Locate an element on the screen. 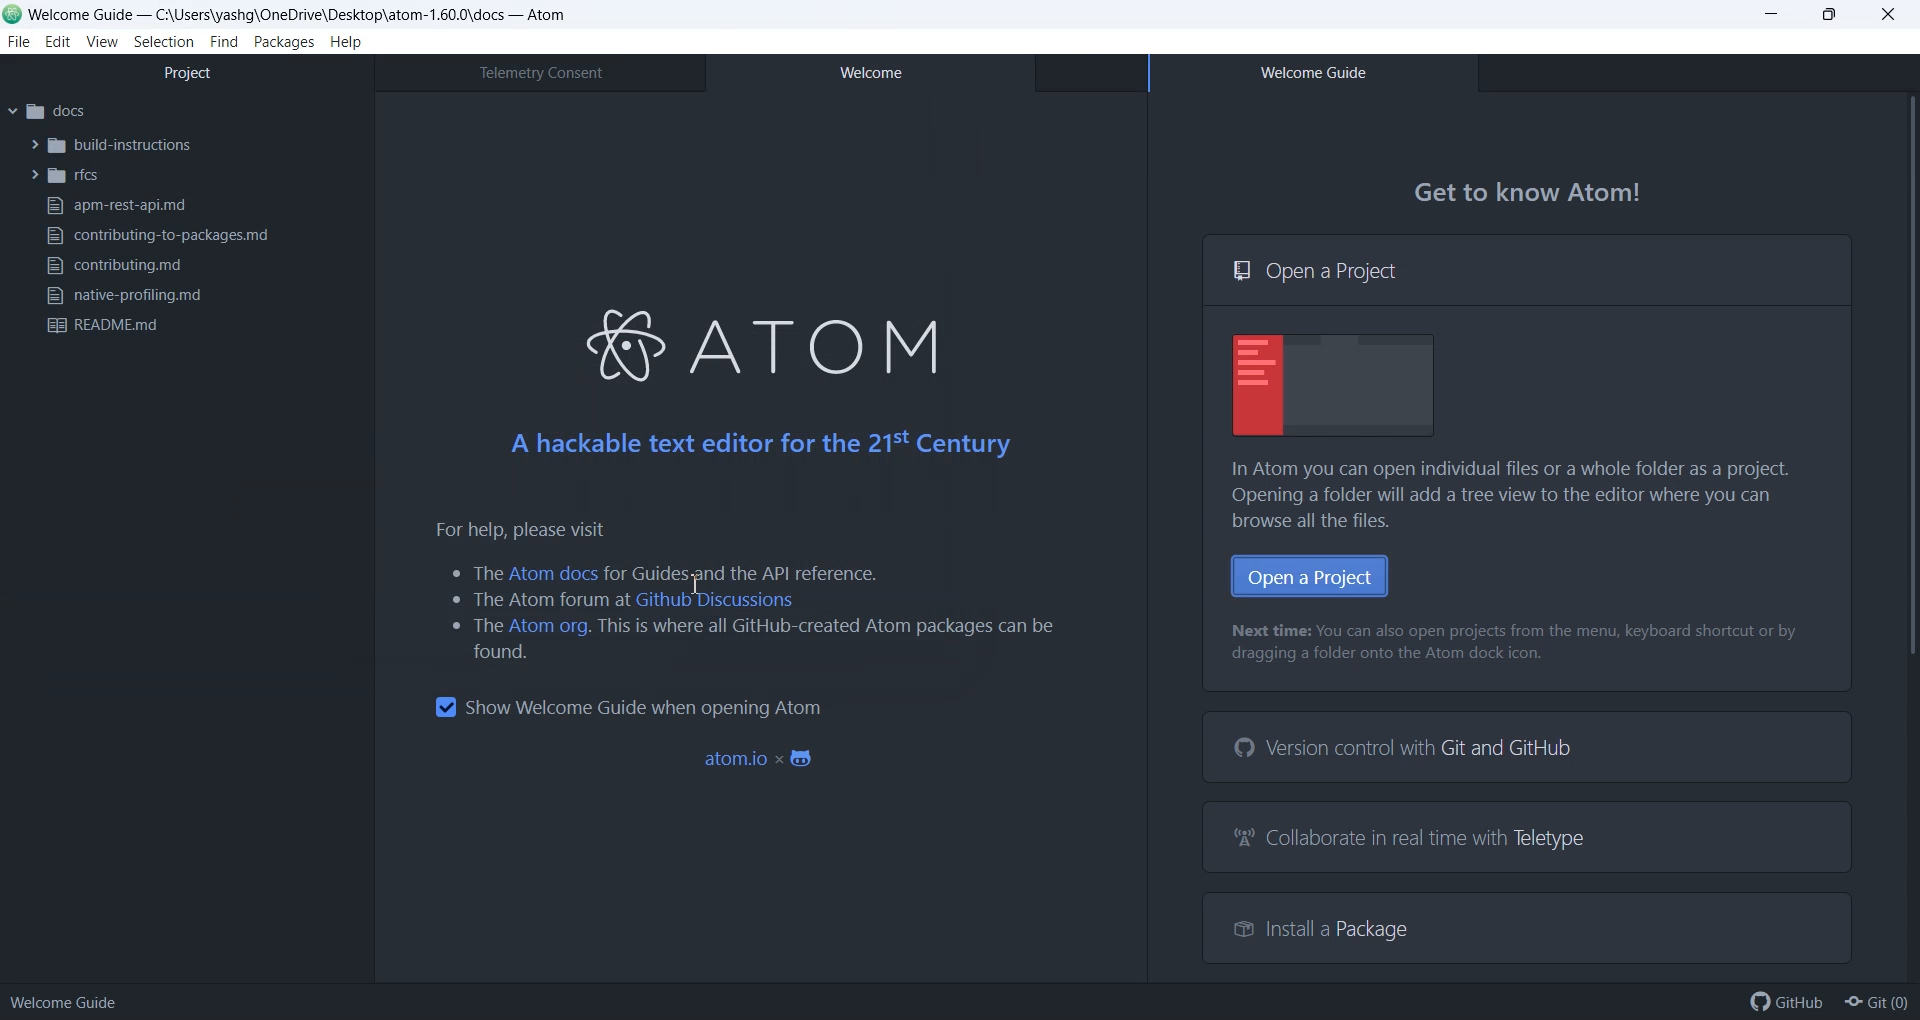 The width and height of the screenshot is (1920, 1020). atom.io is located at coordinates (762, 760).